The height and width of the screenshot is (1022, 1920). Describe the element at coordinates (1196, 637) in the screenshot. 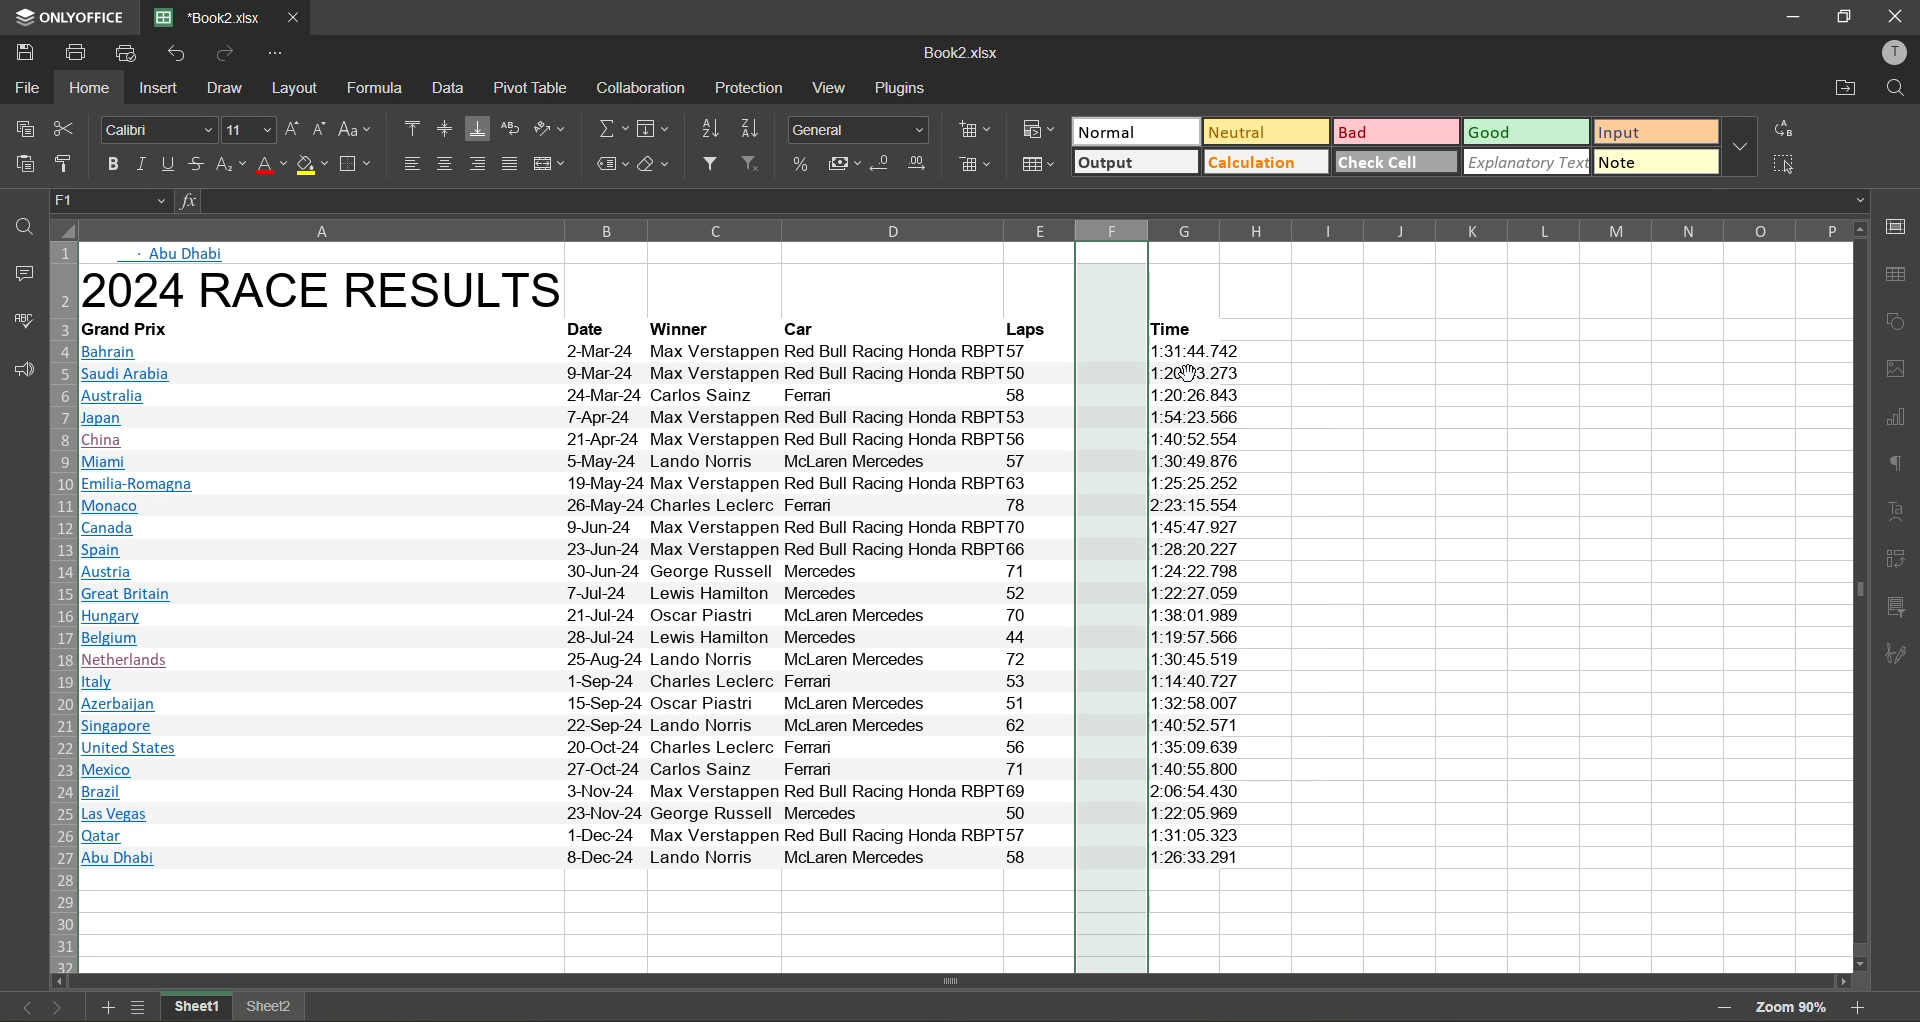

I see `11:19:57 566` at that location.